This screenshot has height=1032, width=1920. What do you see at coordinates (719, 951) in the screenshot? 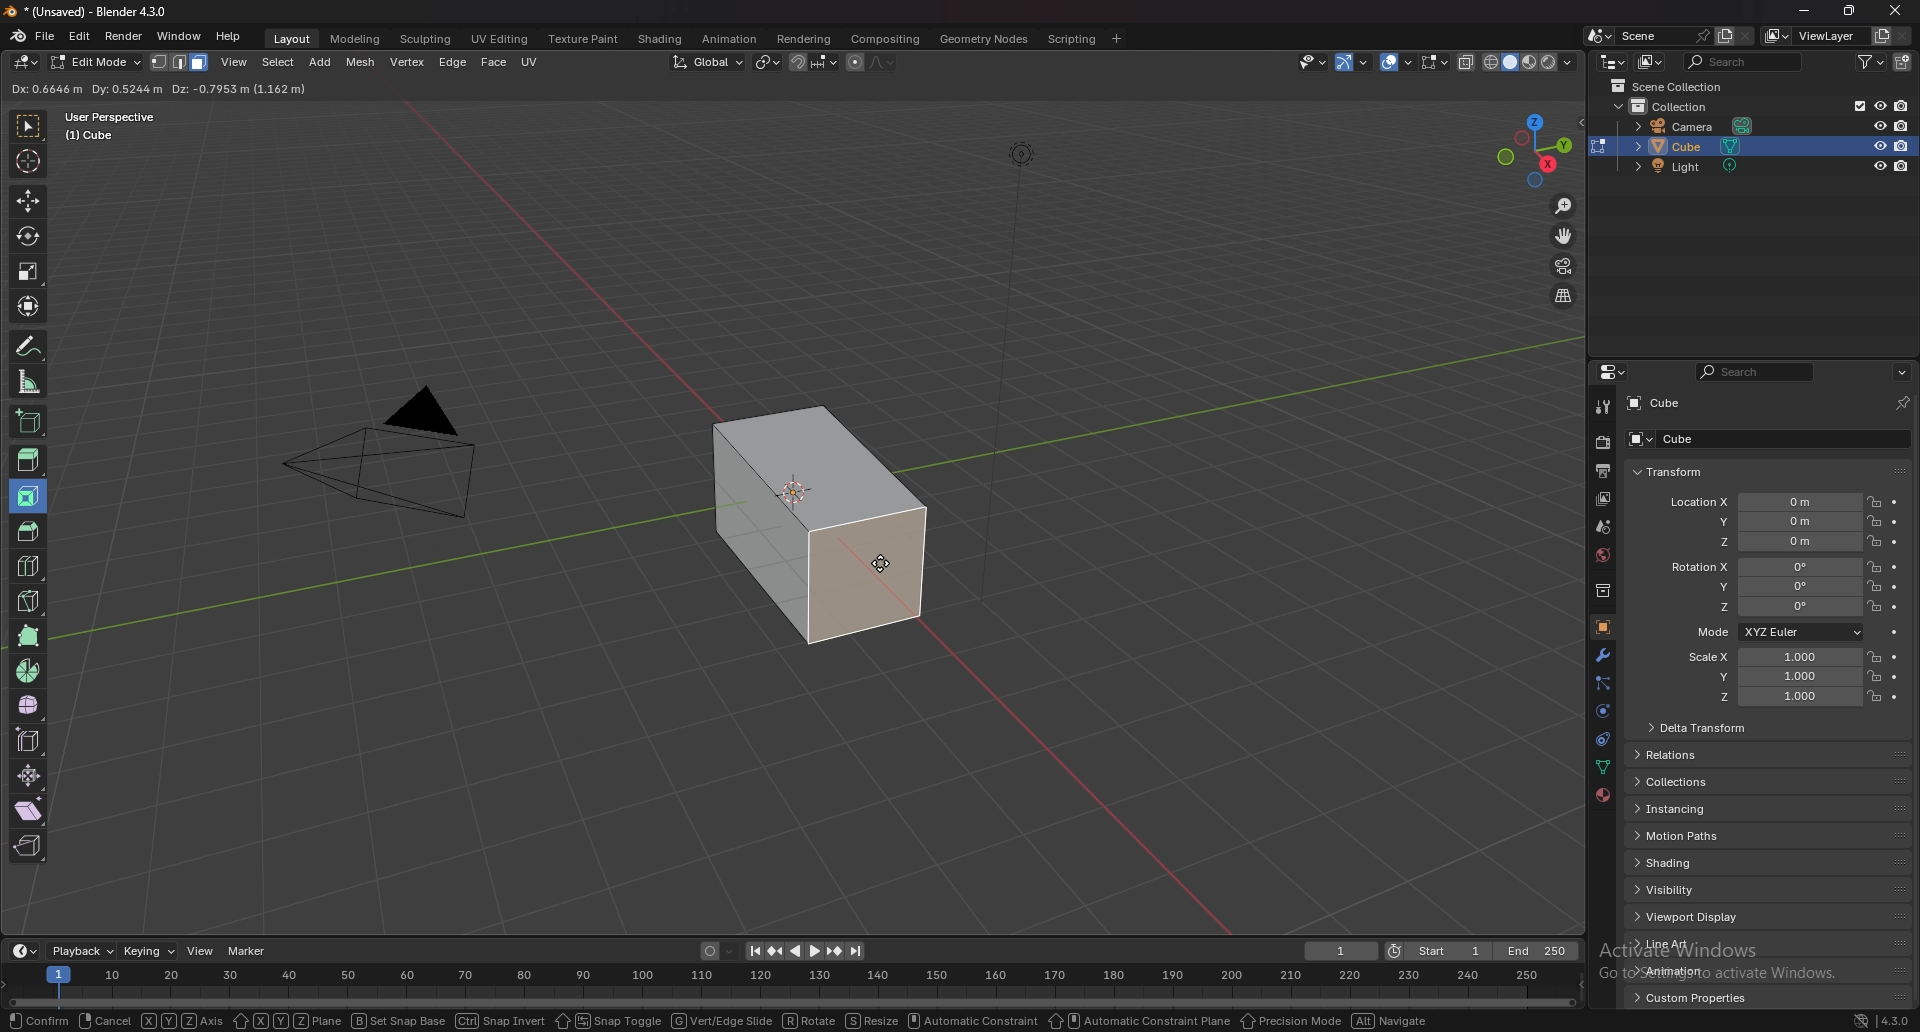
I see `auto keying` at bounding box center [719, 951].